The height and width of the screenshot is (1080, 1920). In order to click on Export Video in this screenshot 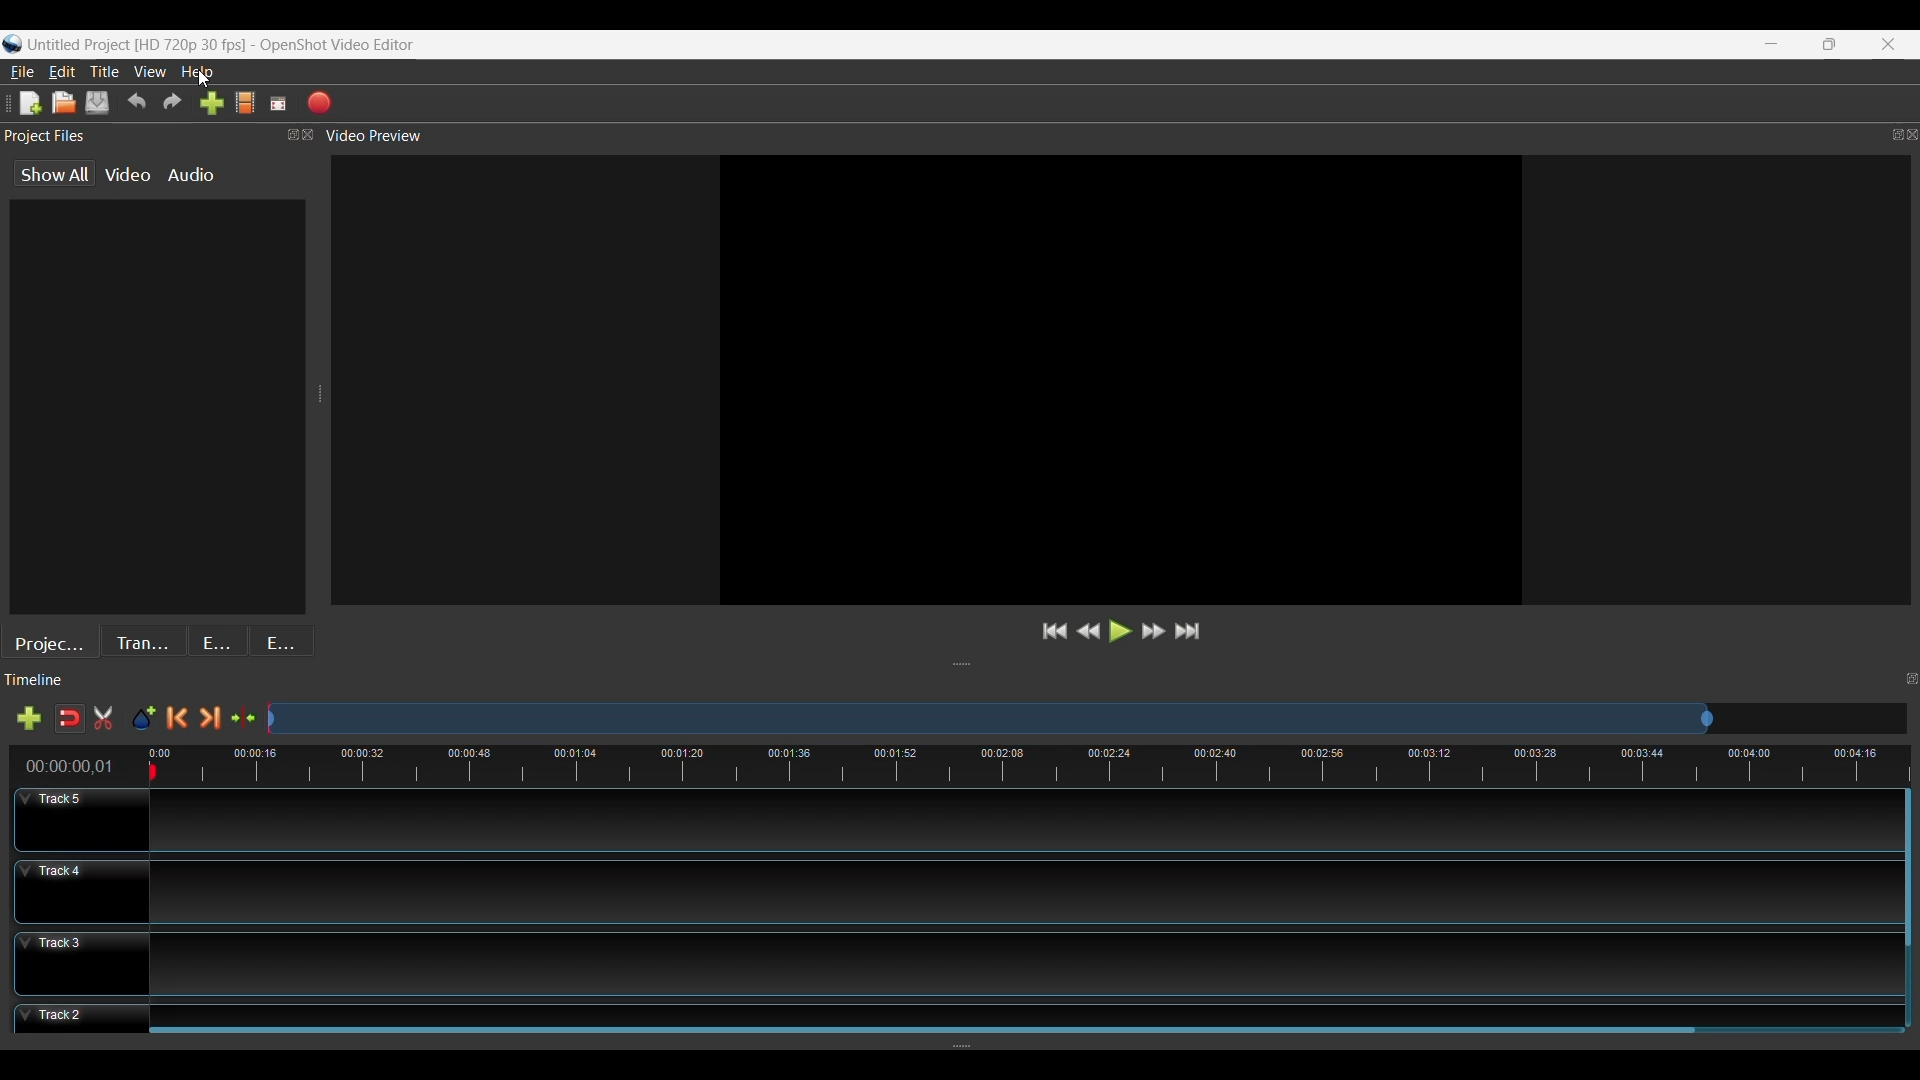, I will do `click(316, 103)`.